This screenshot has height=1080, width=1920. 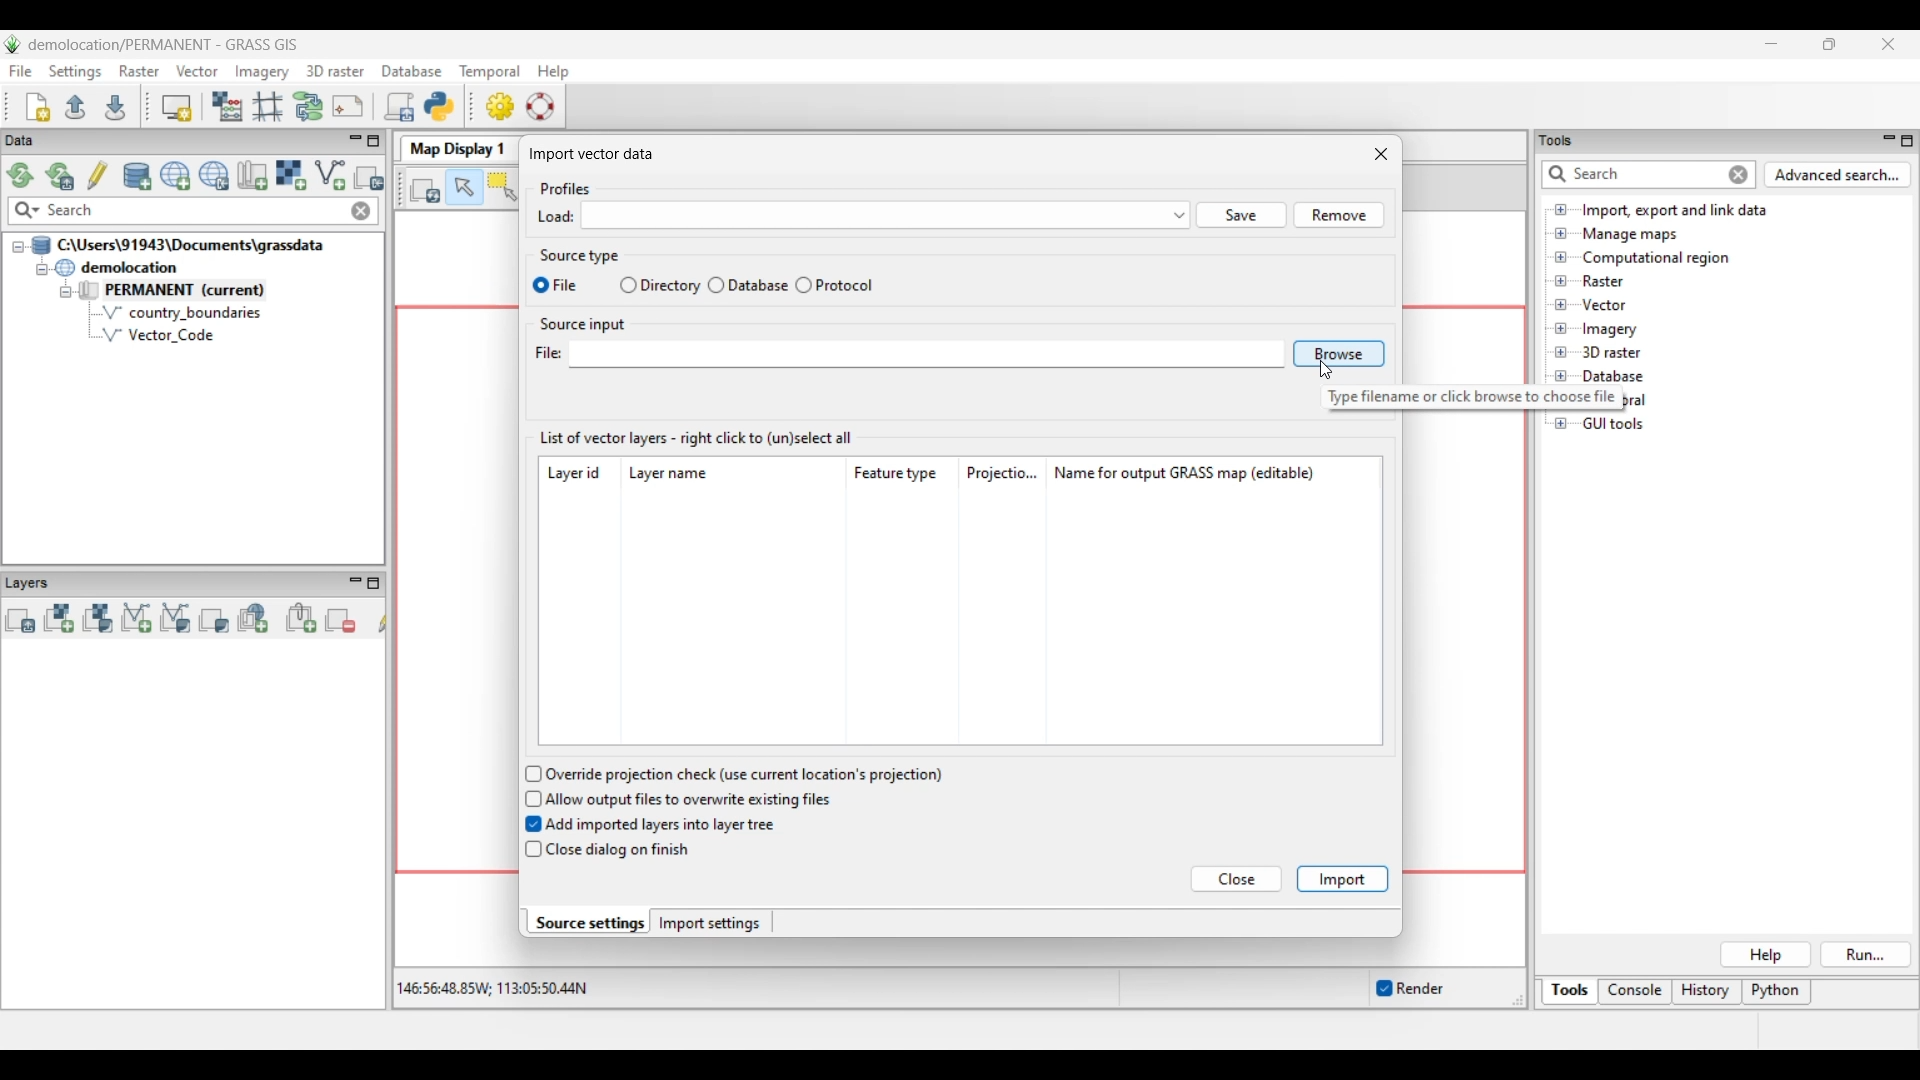 I want to click on Tools, current selection, so click(x=1571, y=992).